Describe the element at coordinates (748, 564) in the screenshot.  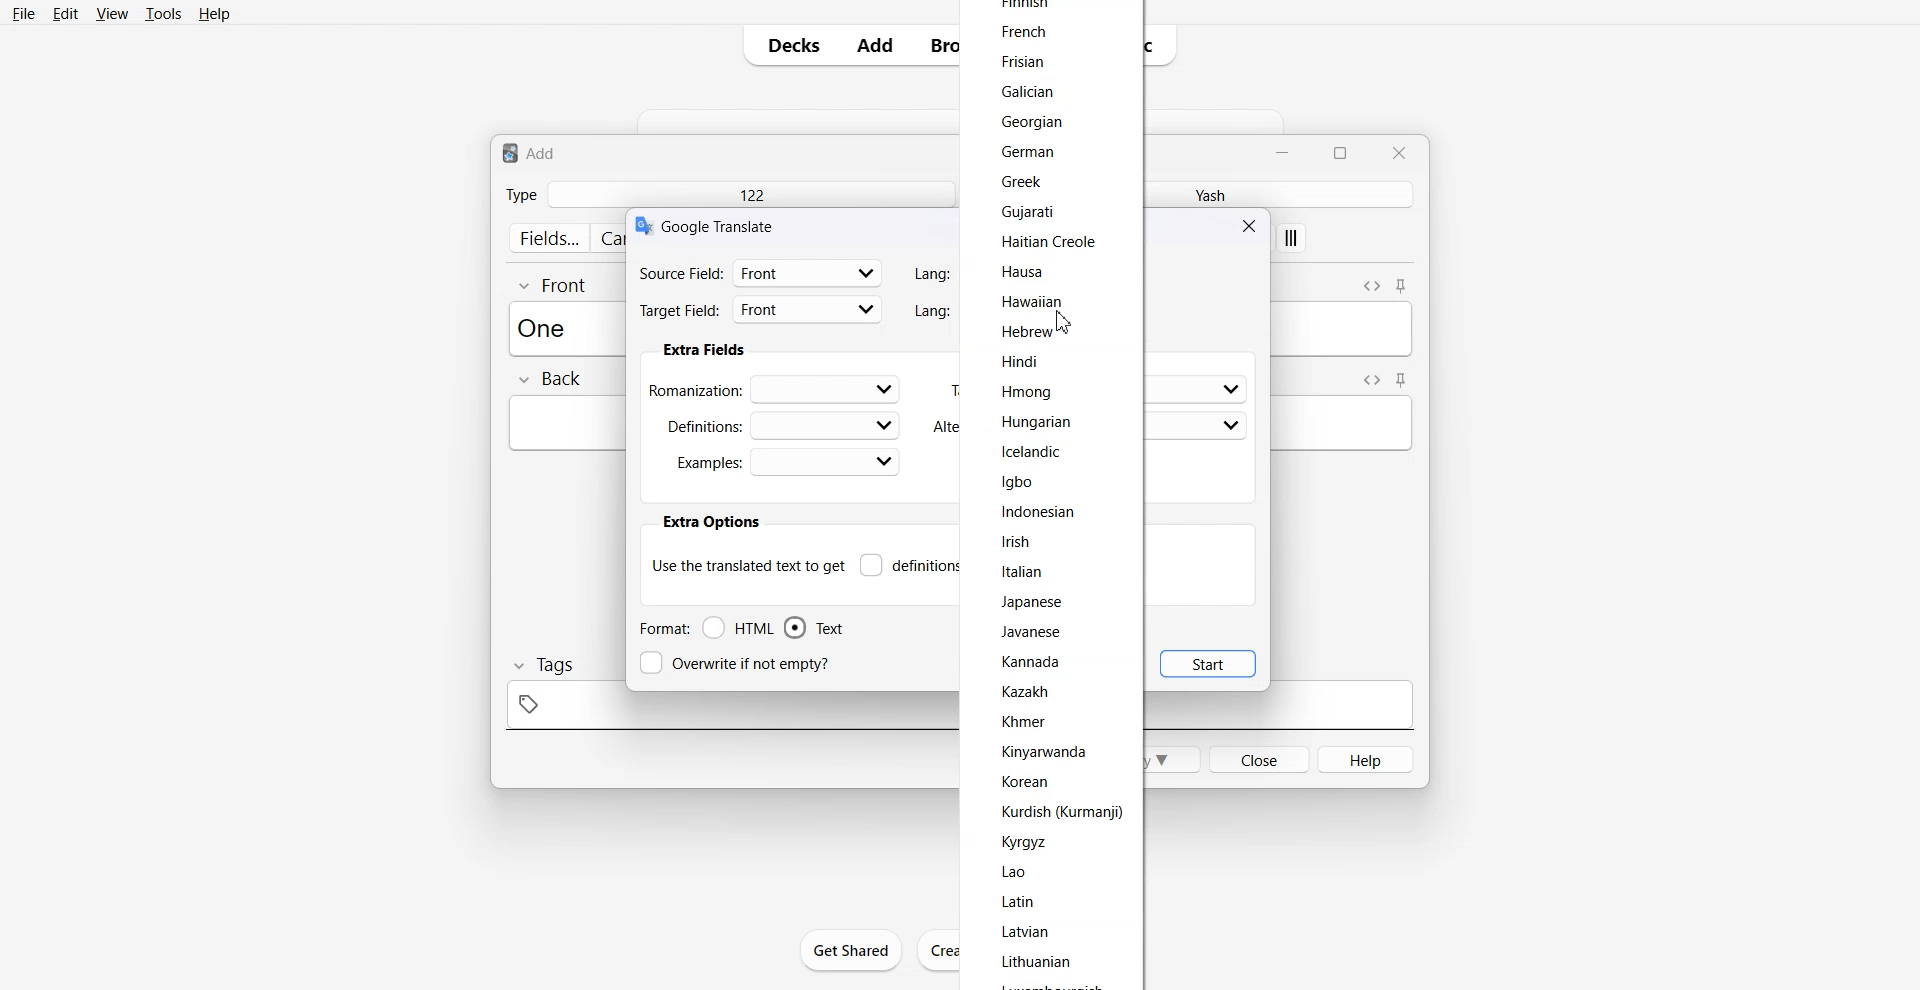
I see `Use the translate text to get` at that location.